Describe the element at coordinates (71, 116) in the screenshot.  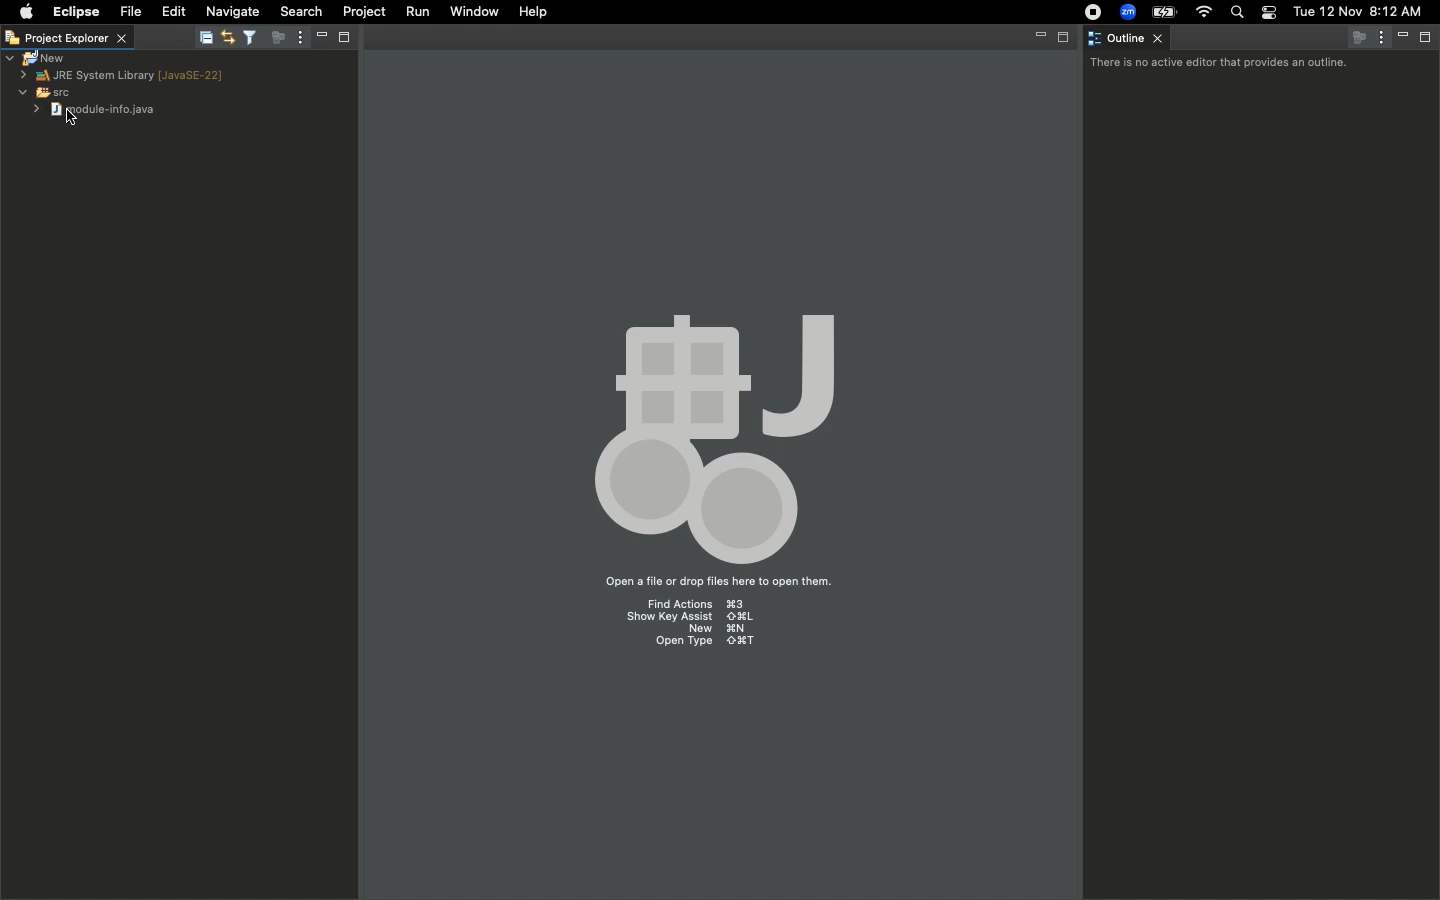
I see `cursor` at that location.